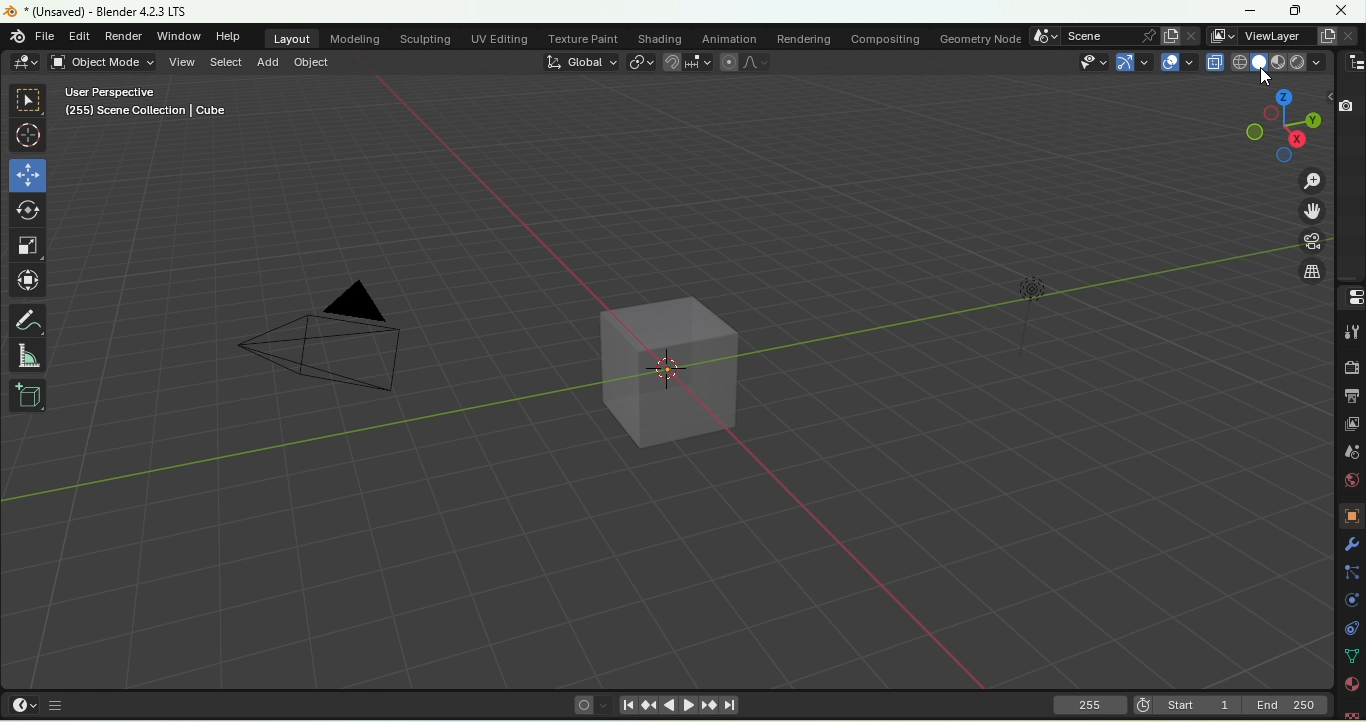 Image resolution: width=1366 pixels, height=722 pixels. I want to click on New view layer, so click(1325, 35).